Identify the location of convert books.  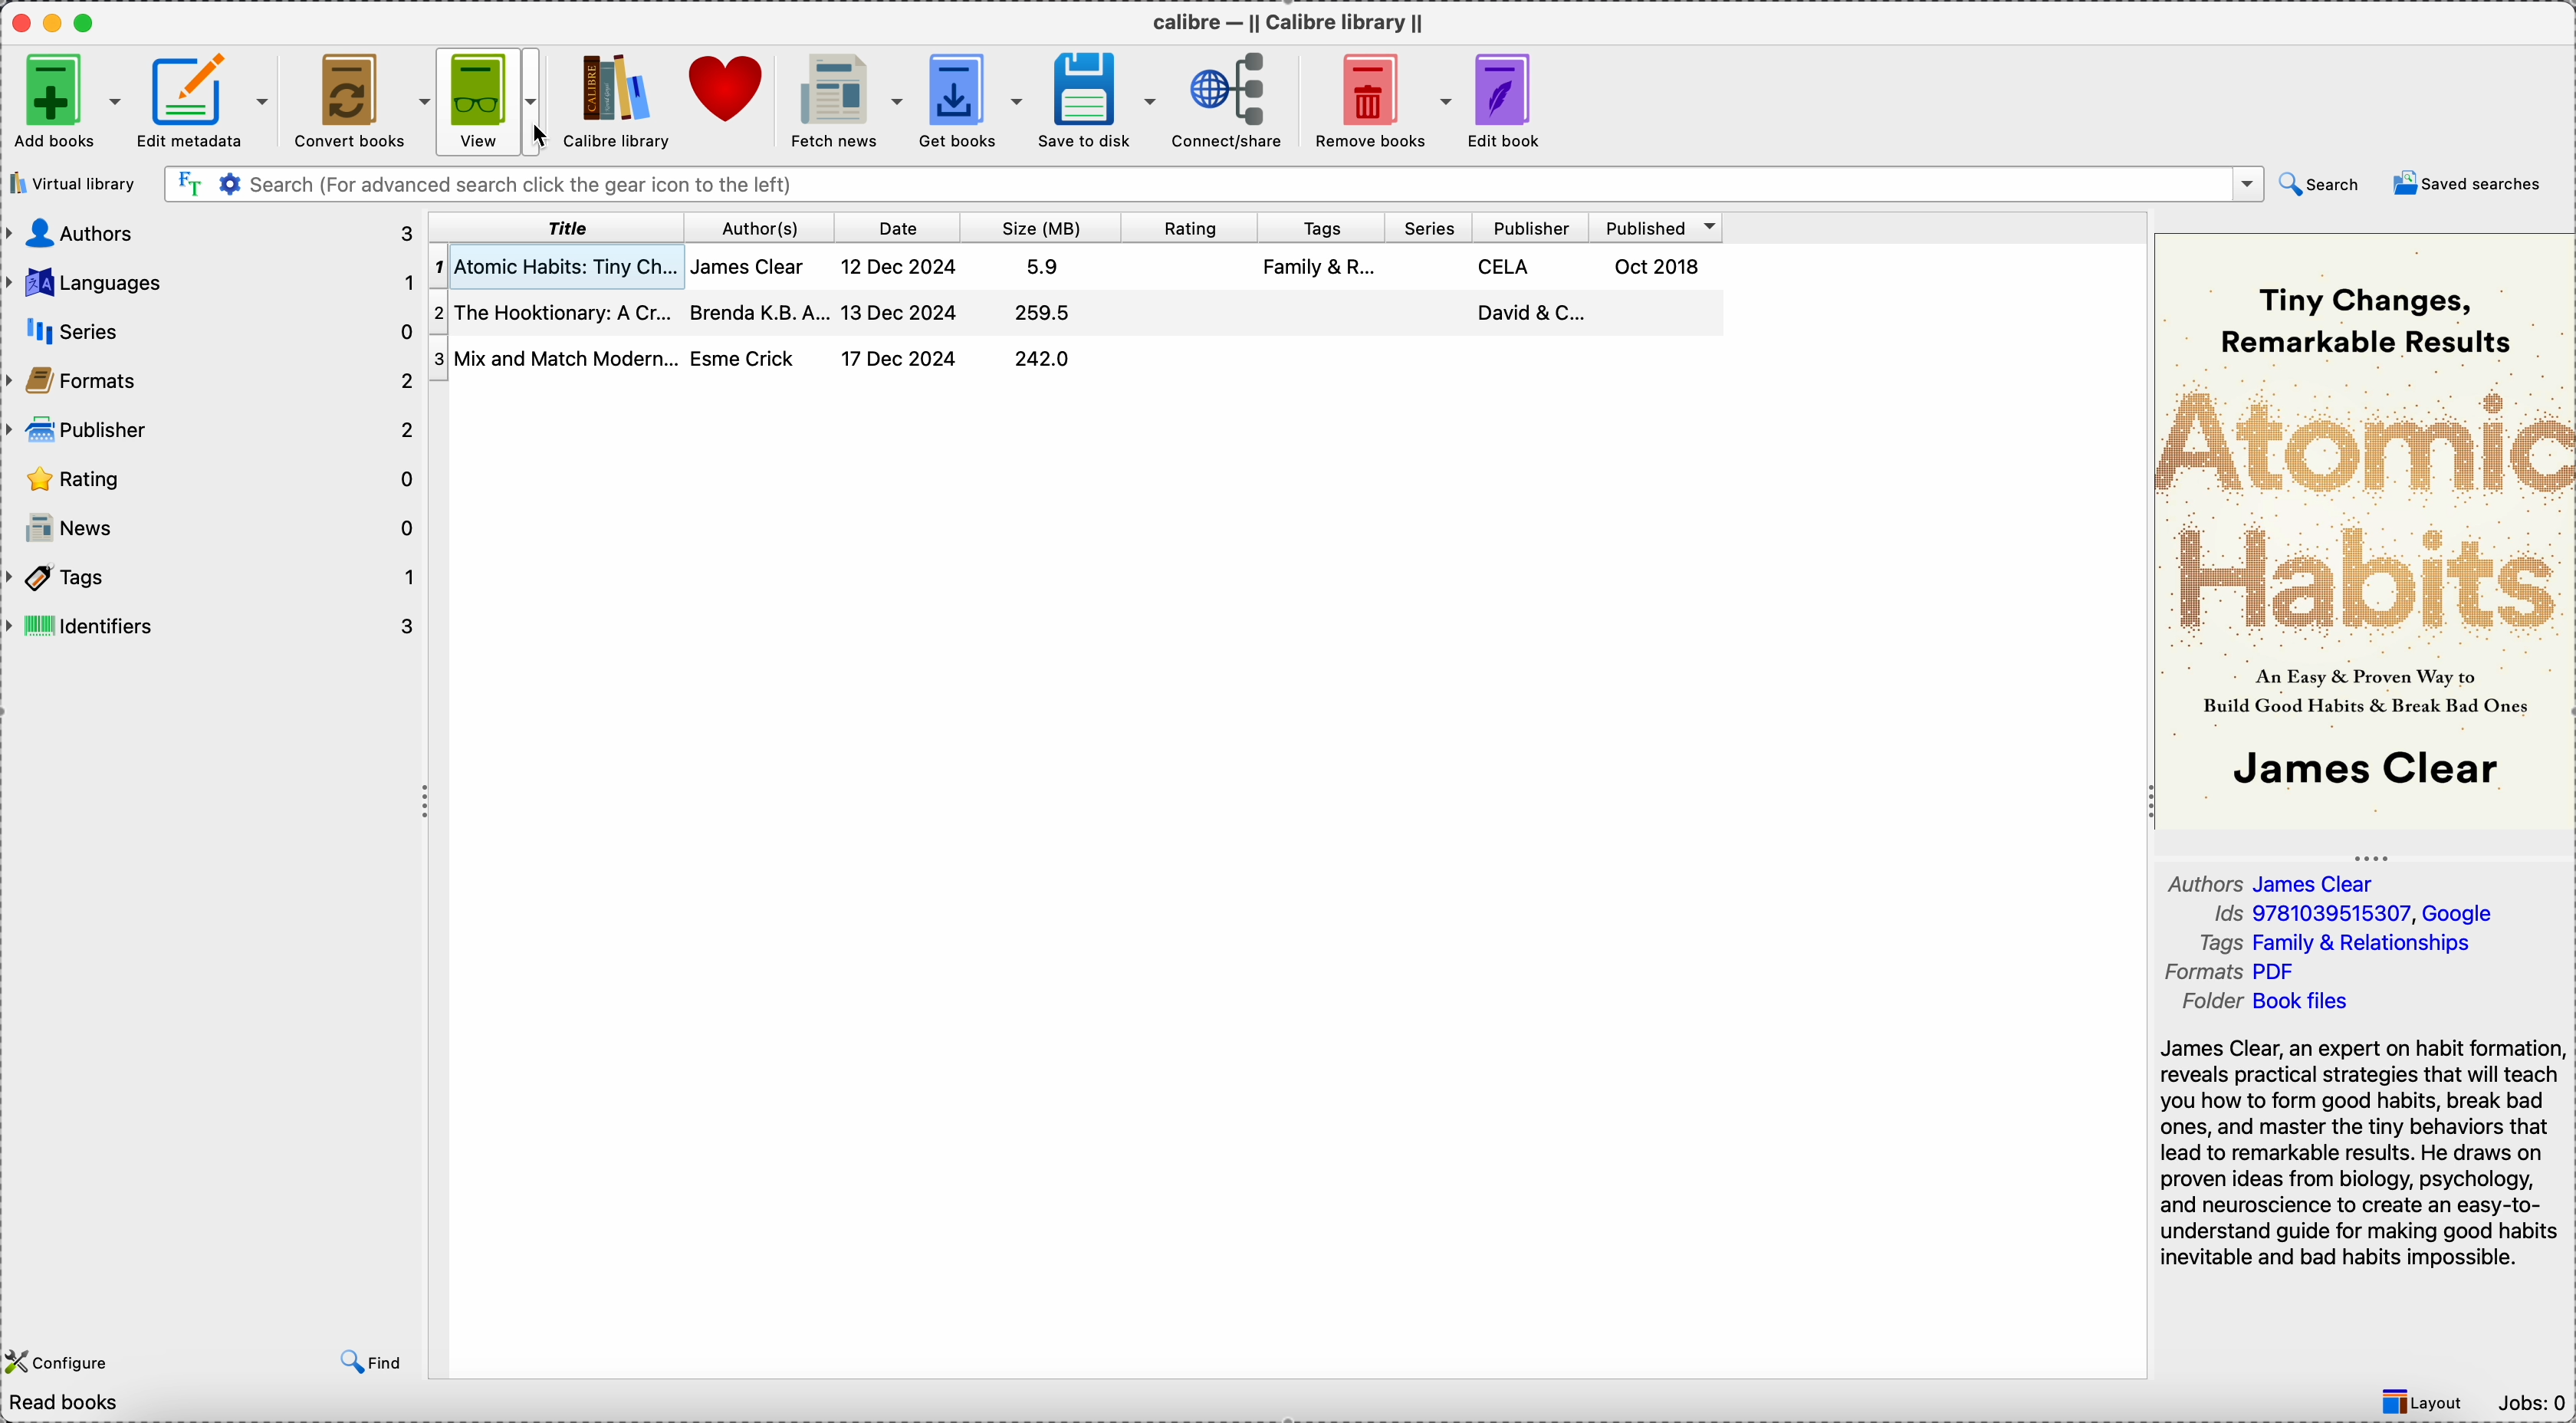
(360, 103).